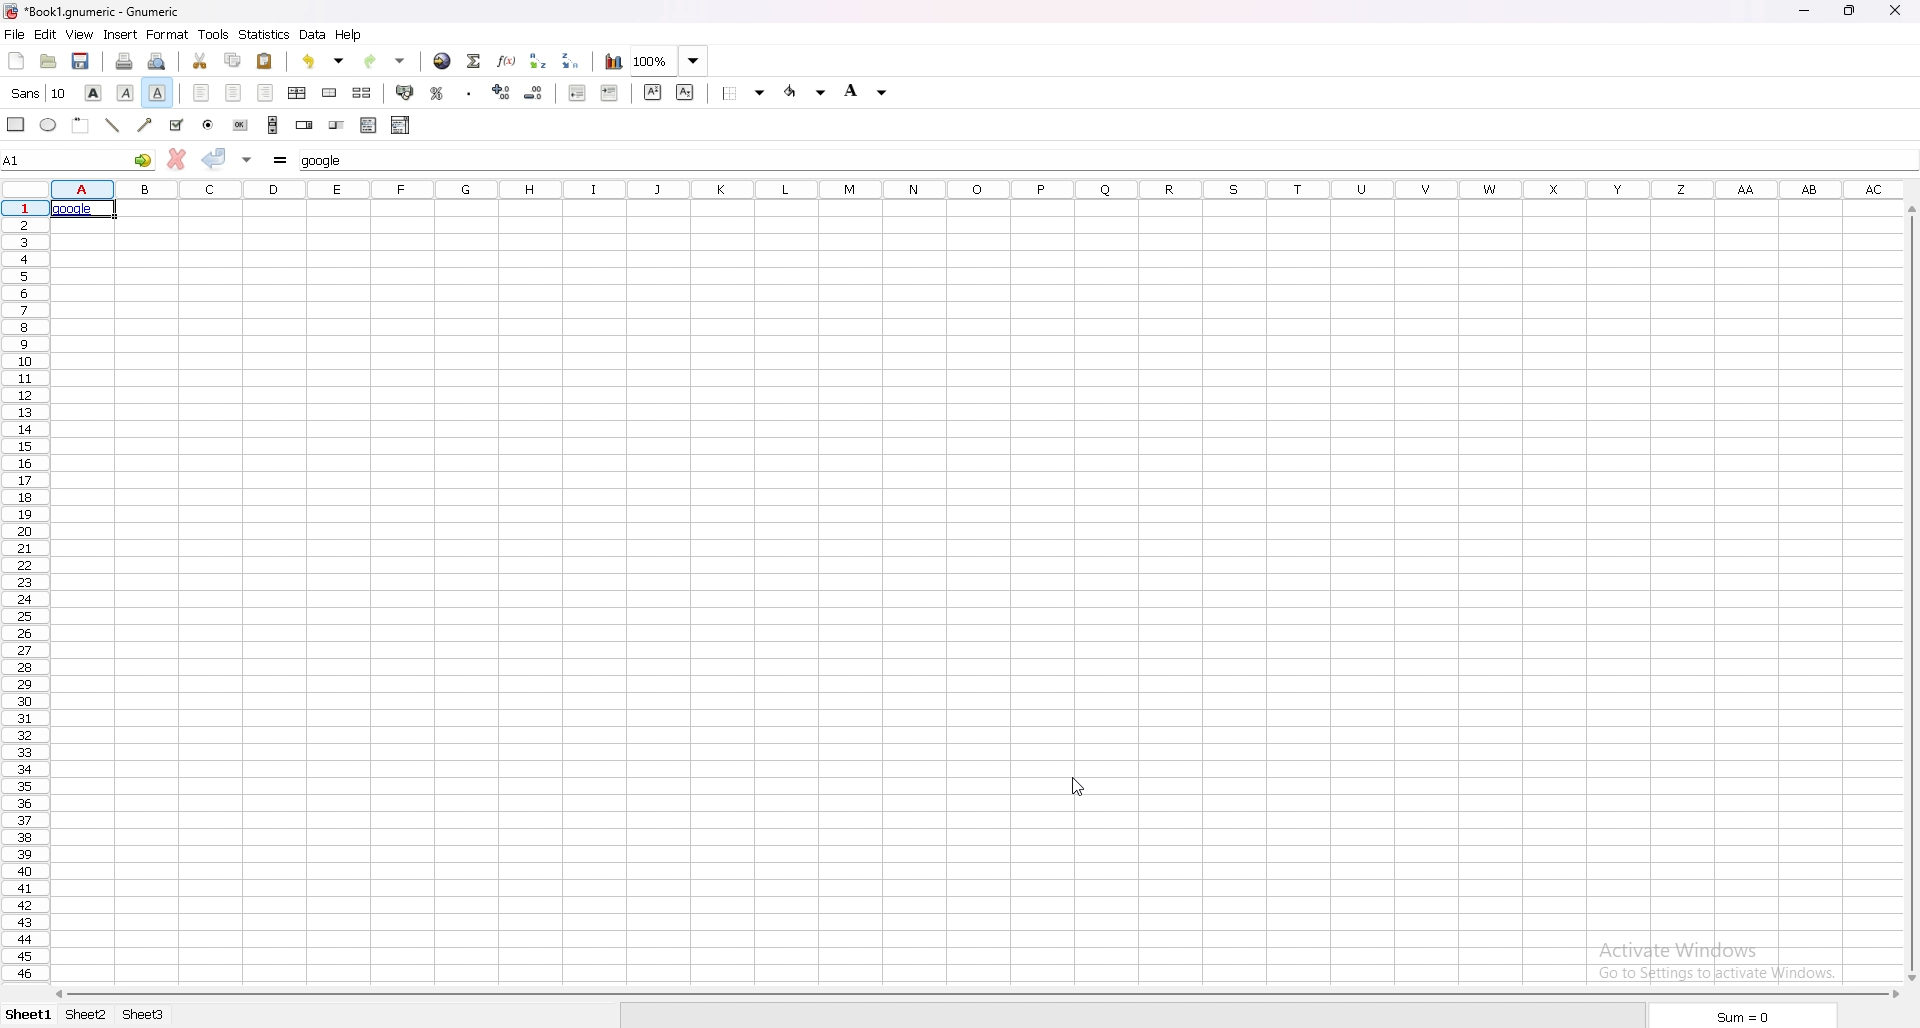 The width and height of the screenshot is (1920, 1028). I want to click on button, so click(242, 125).